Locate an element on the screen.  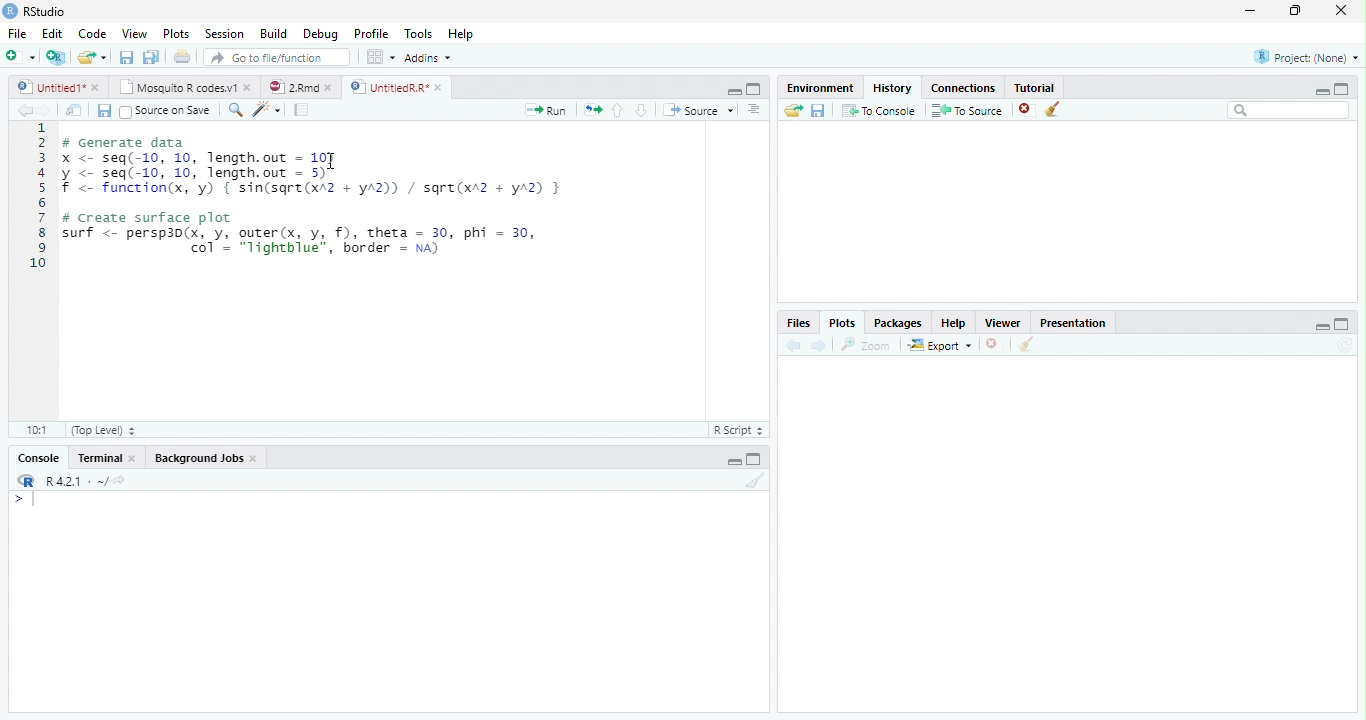
Mosquito R codes.v1 is located at coordinates (175, 87).